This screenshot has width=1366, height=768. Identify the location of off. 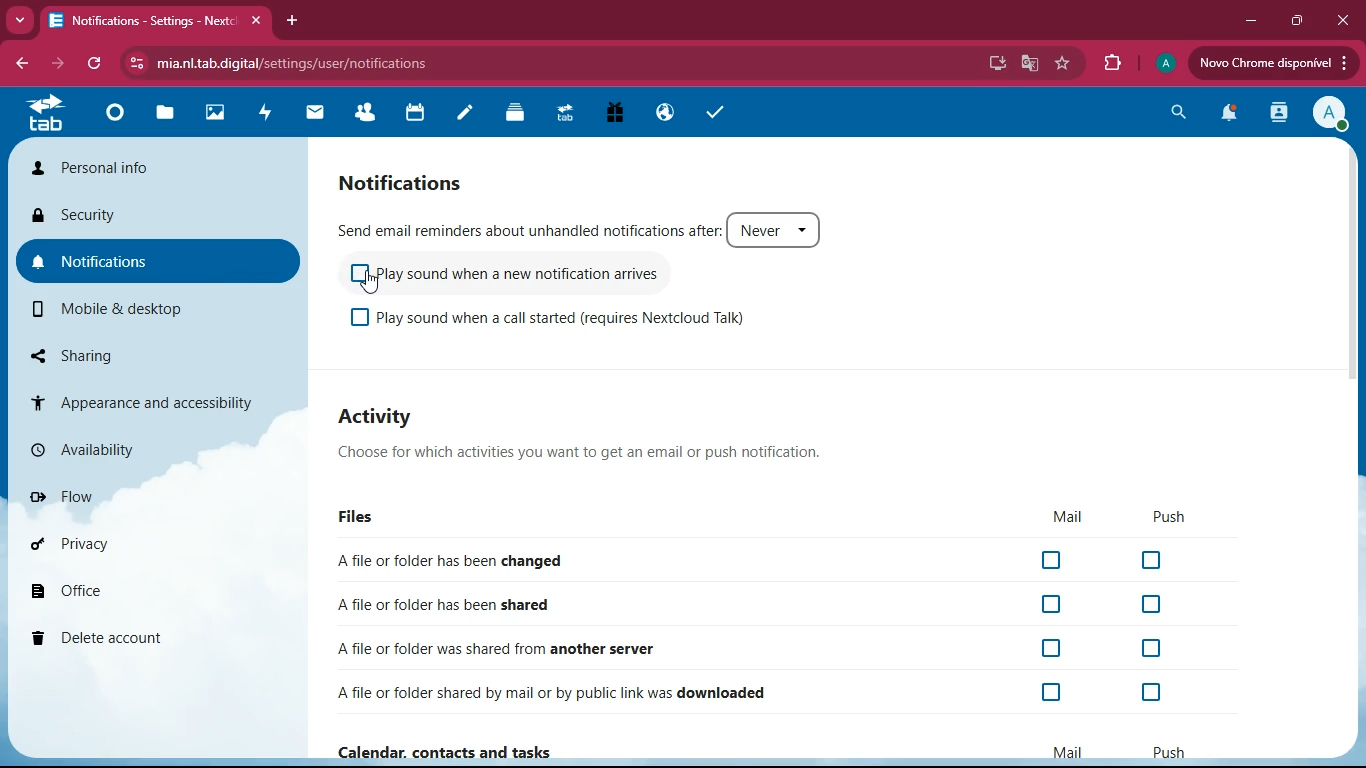
(1056, 695).